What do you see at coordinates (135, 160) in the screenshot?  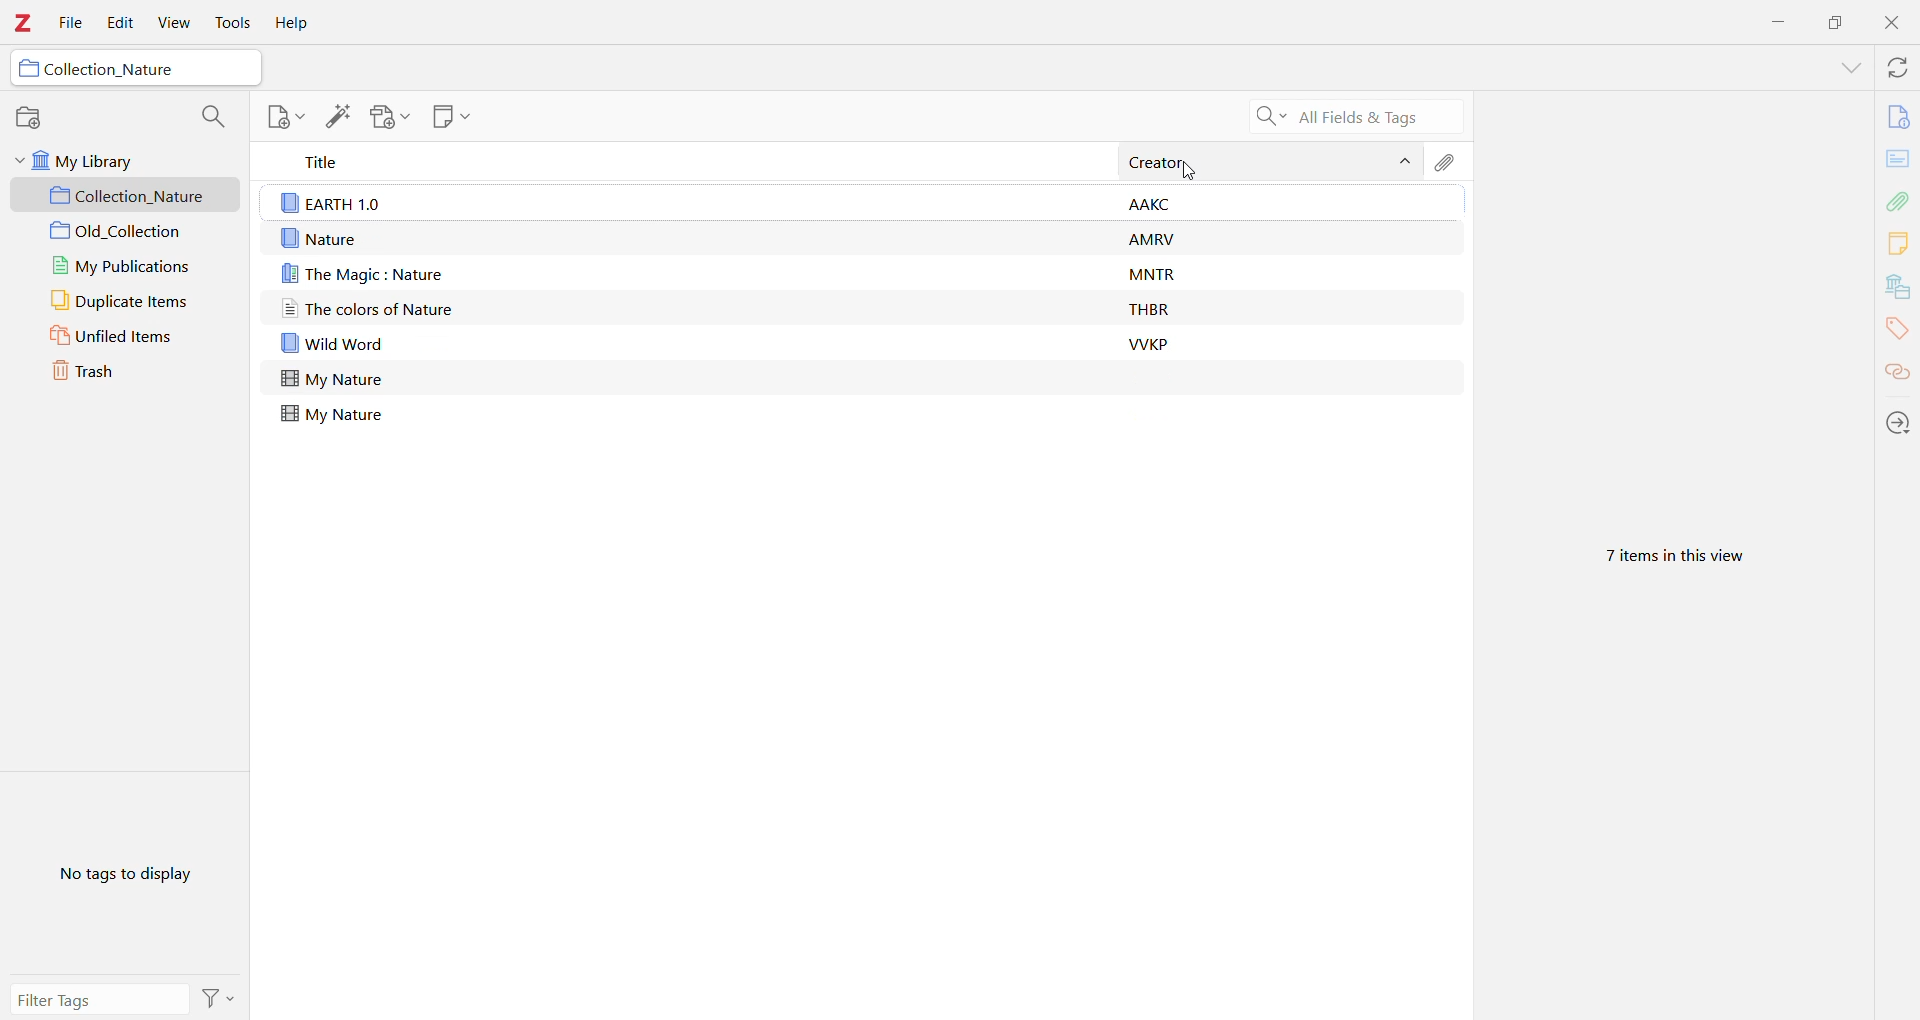 I see `My Library` at bounding box center [135, 160].